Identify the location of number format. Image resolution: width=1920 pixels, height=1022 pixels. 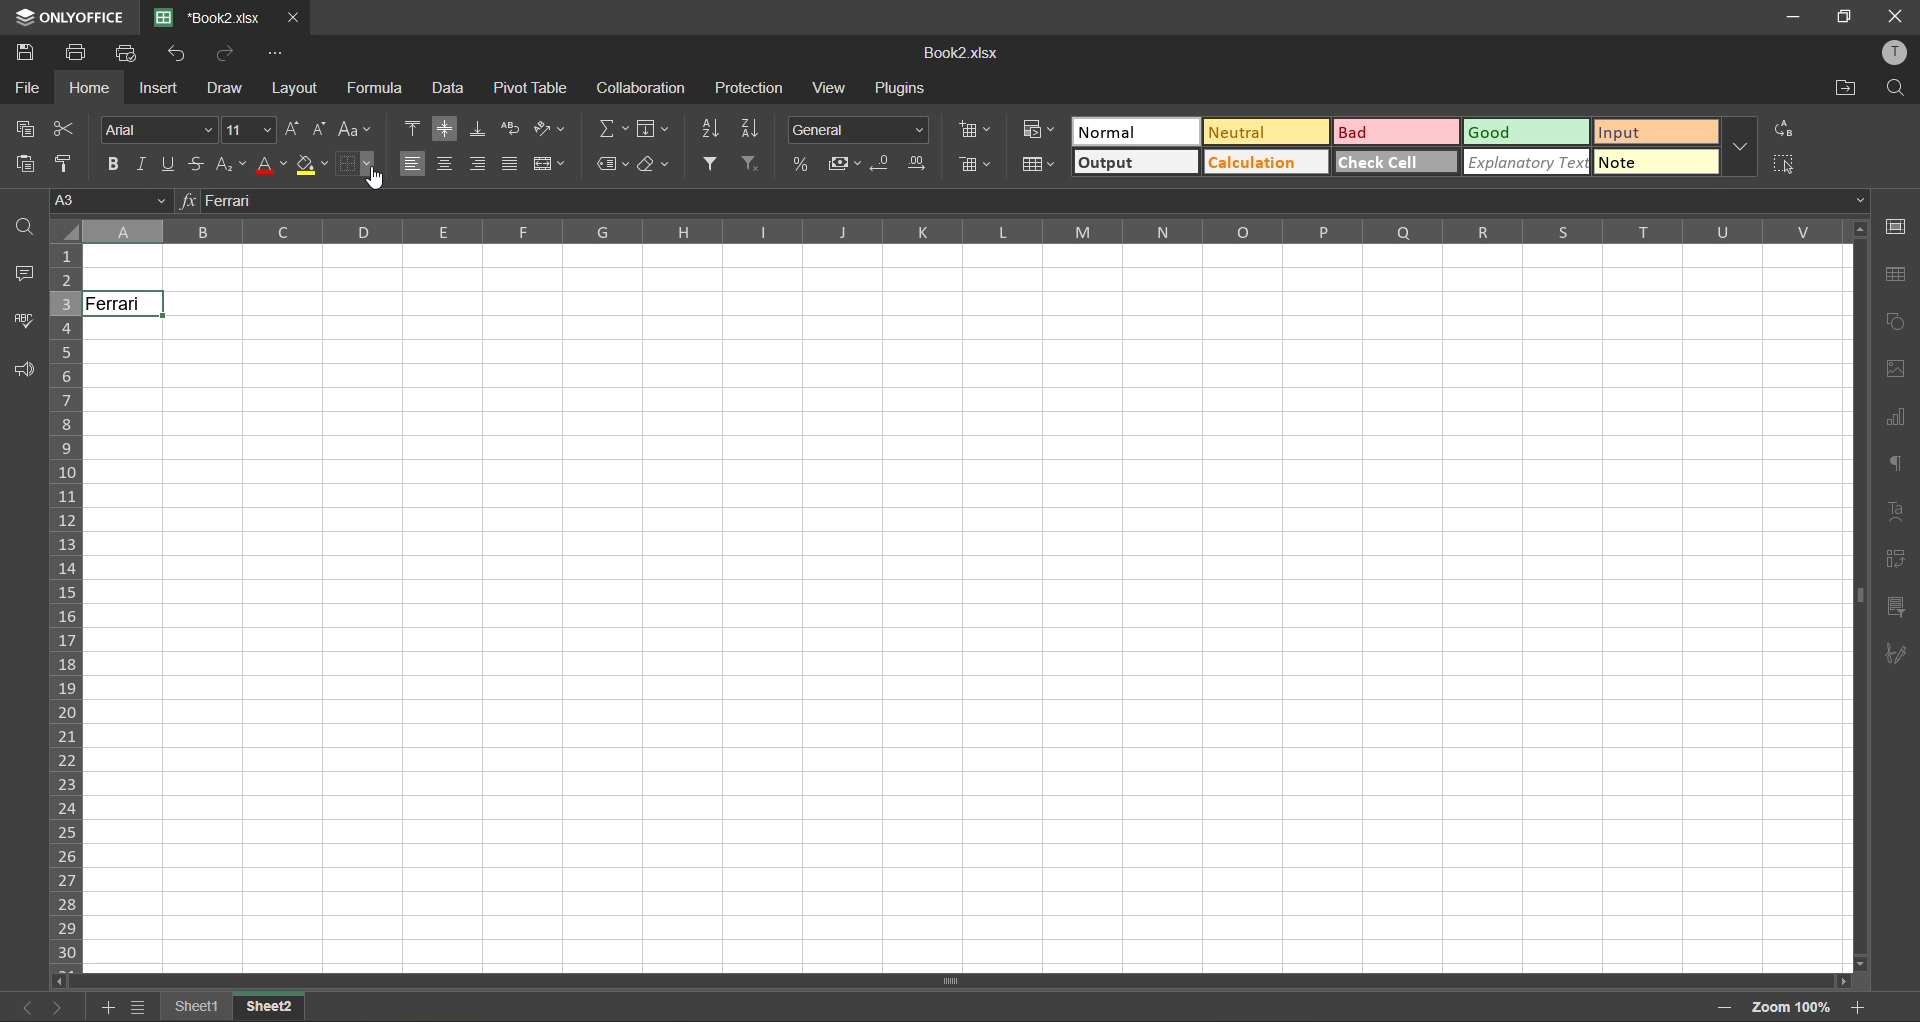
(857, 128).